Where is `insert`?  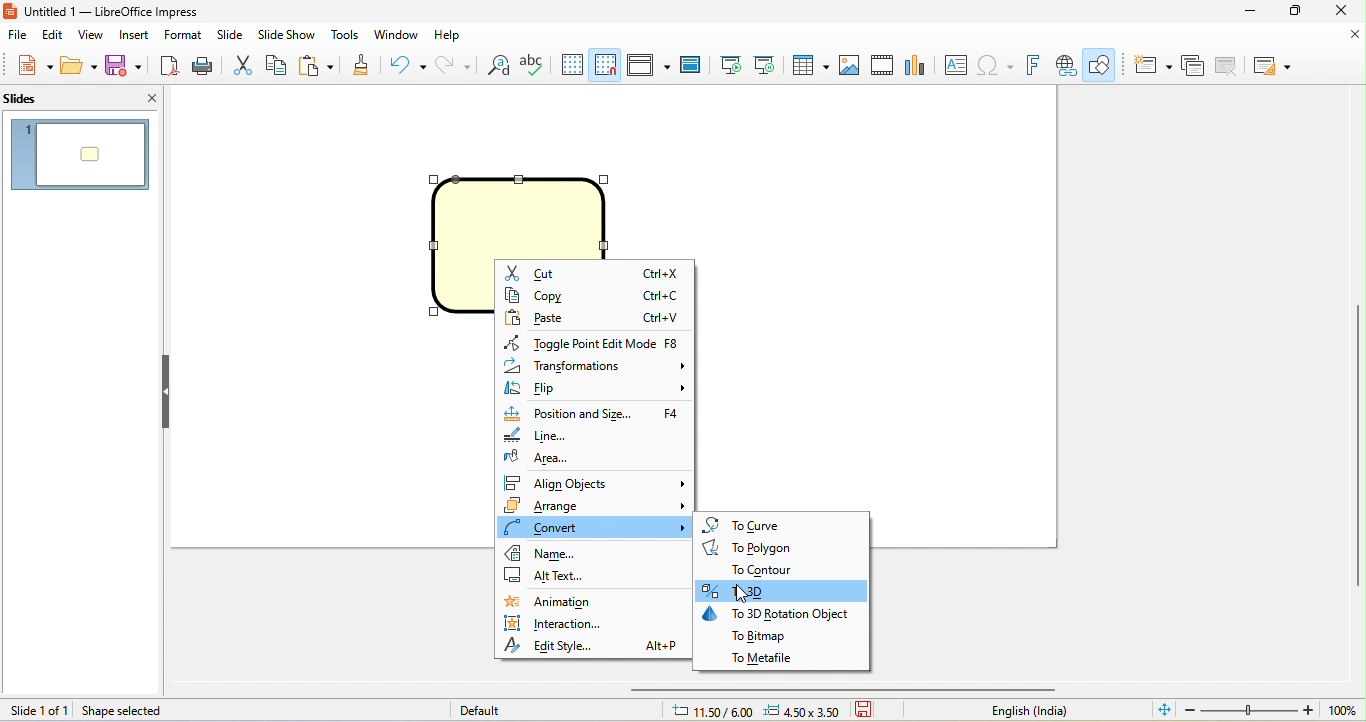
insert is located at coordinates (137, 35).